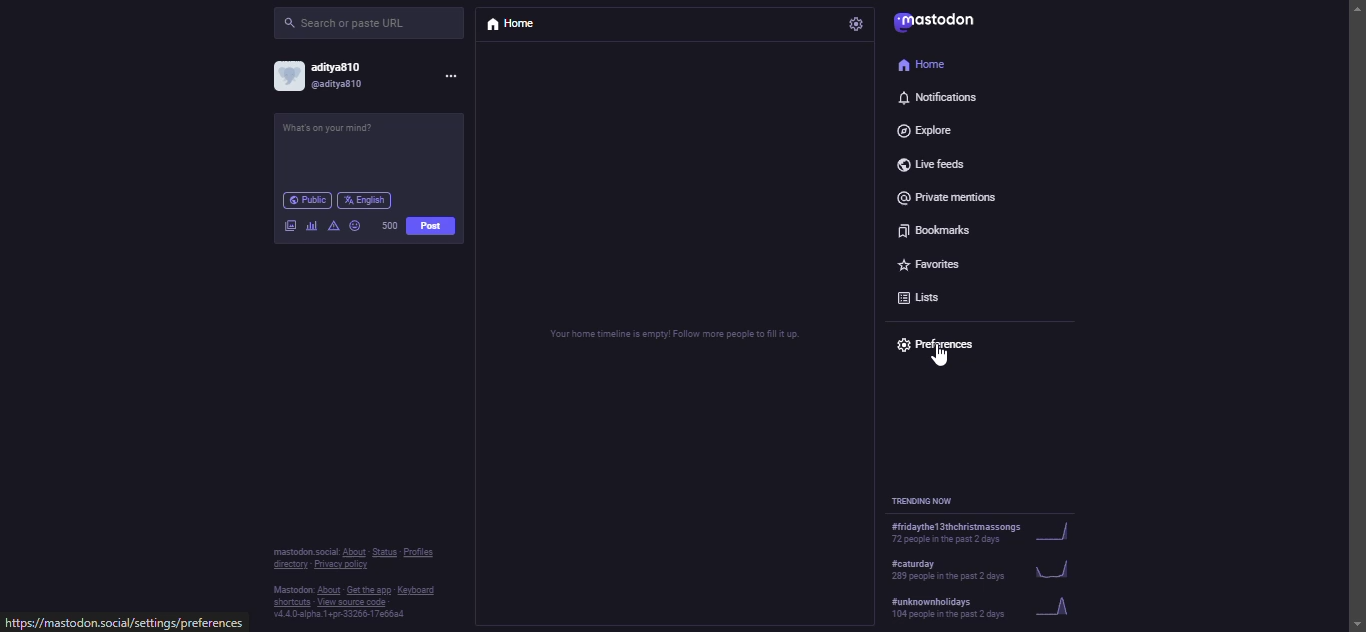  Describe the element at coordinates (332, 223) in the screenshot. I see `advanced` at that location.